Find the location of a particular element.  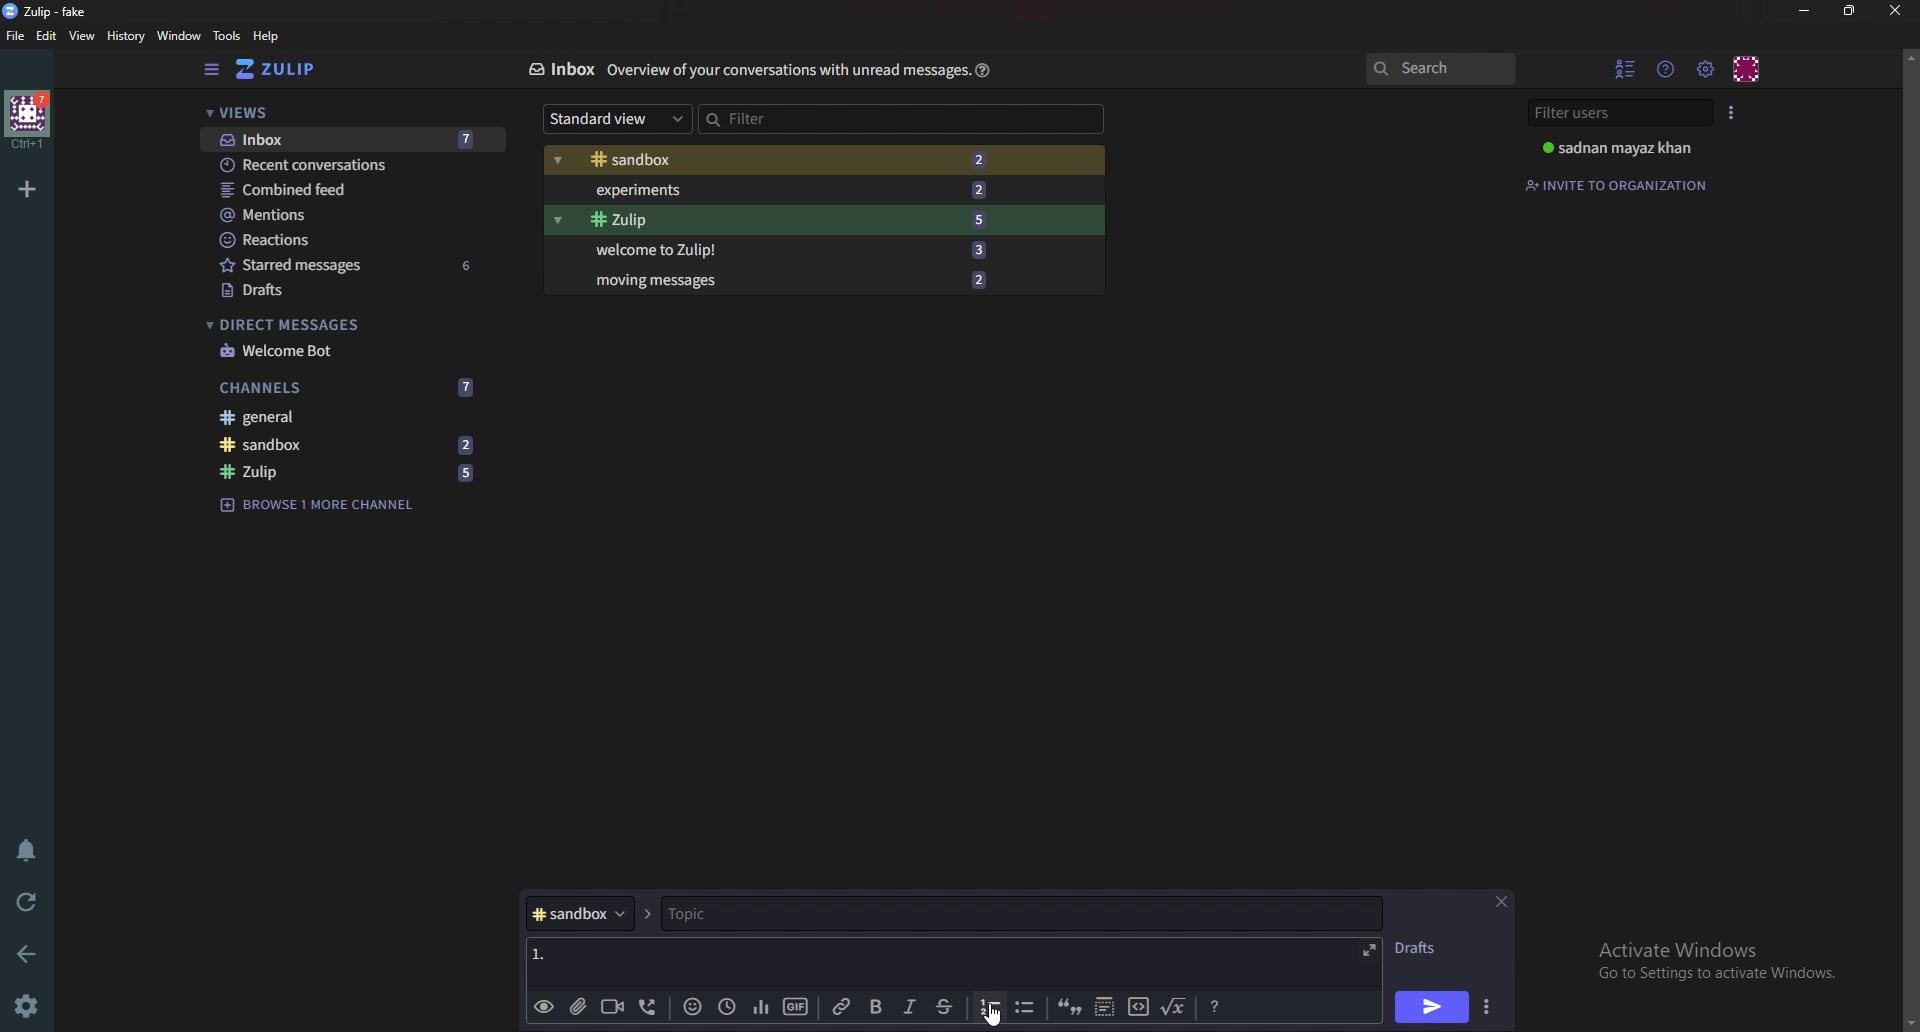

close is located at coordinates (1895, 10).